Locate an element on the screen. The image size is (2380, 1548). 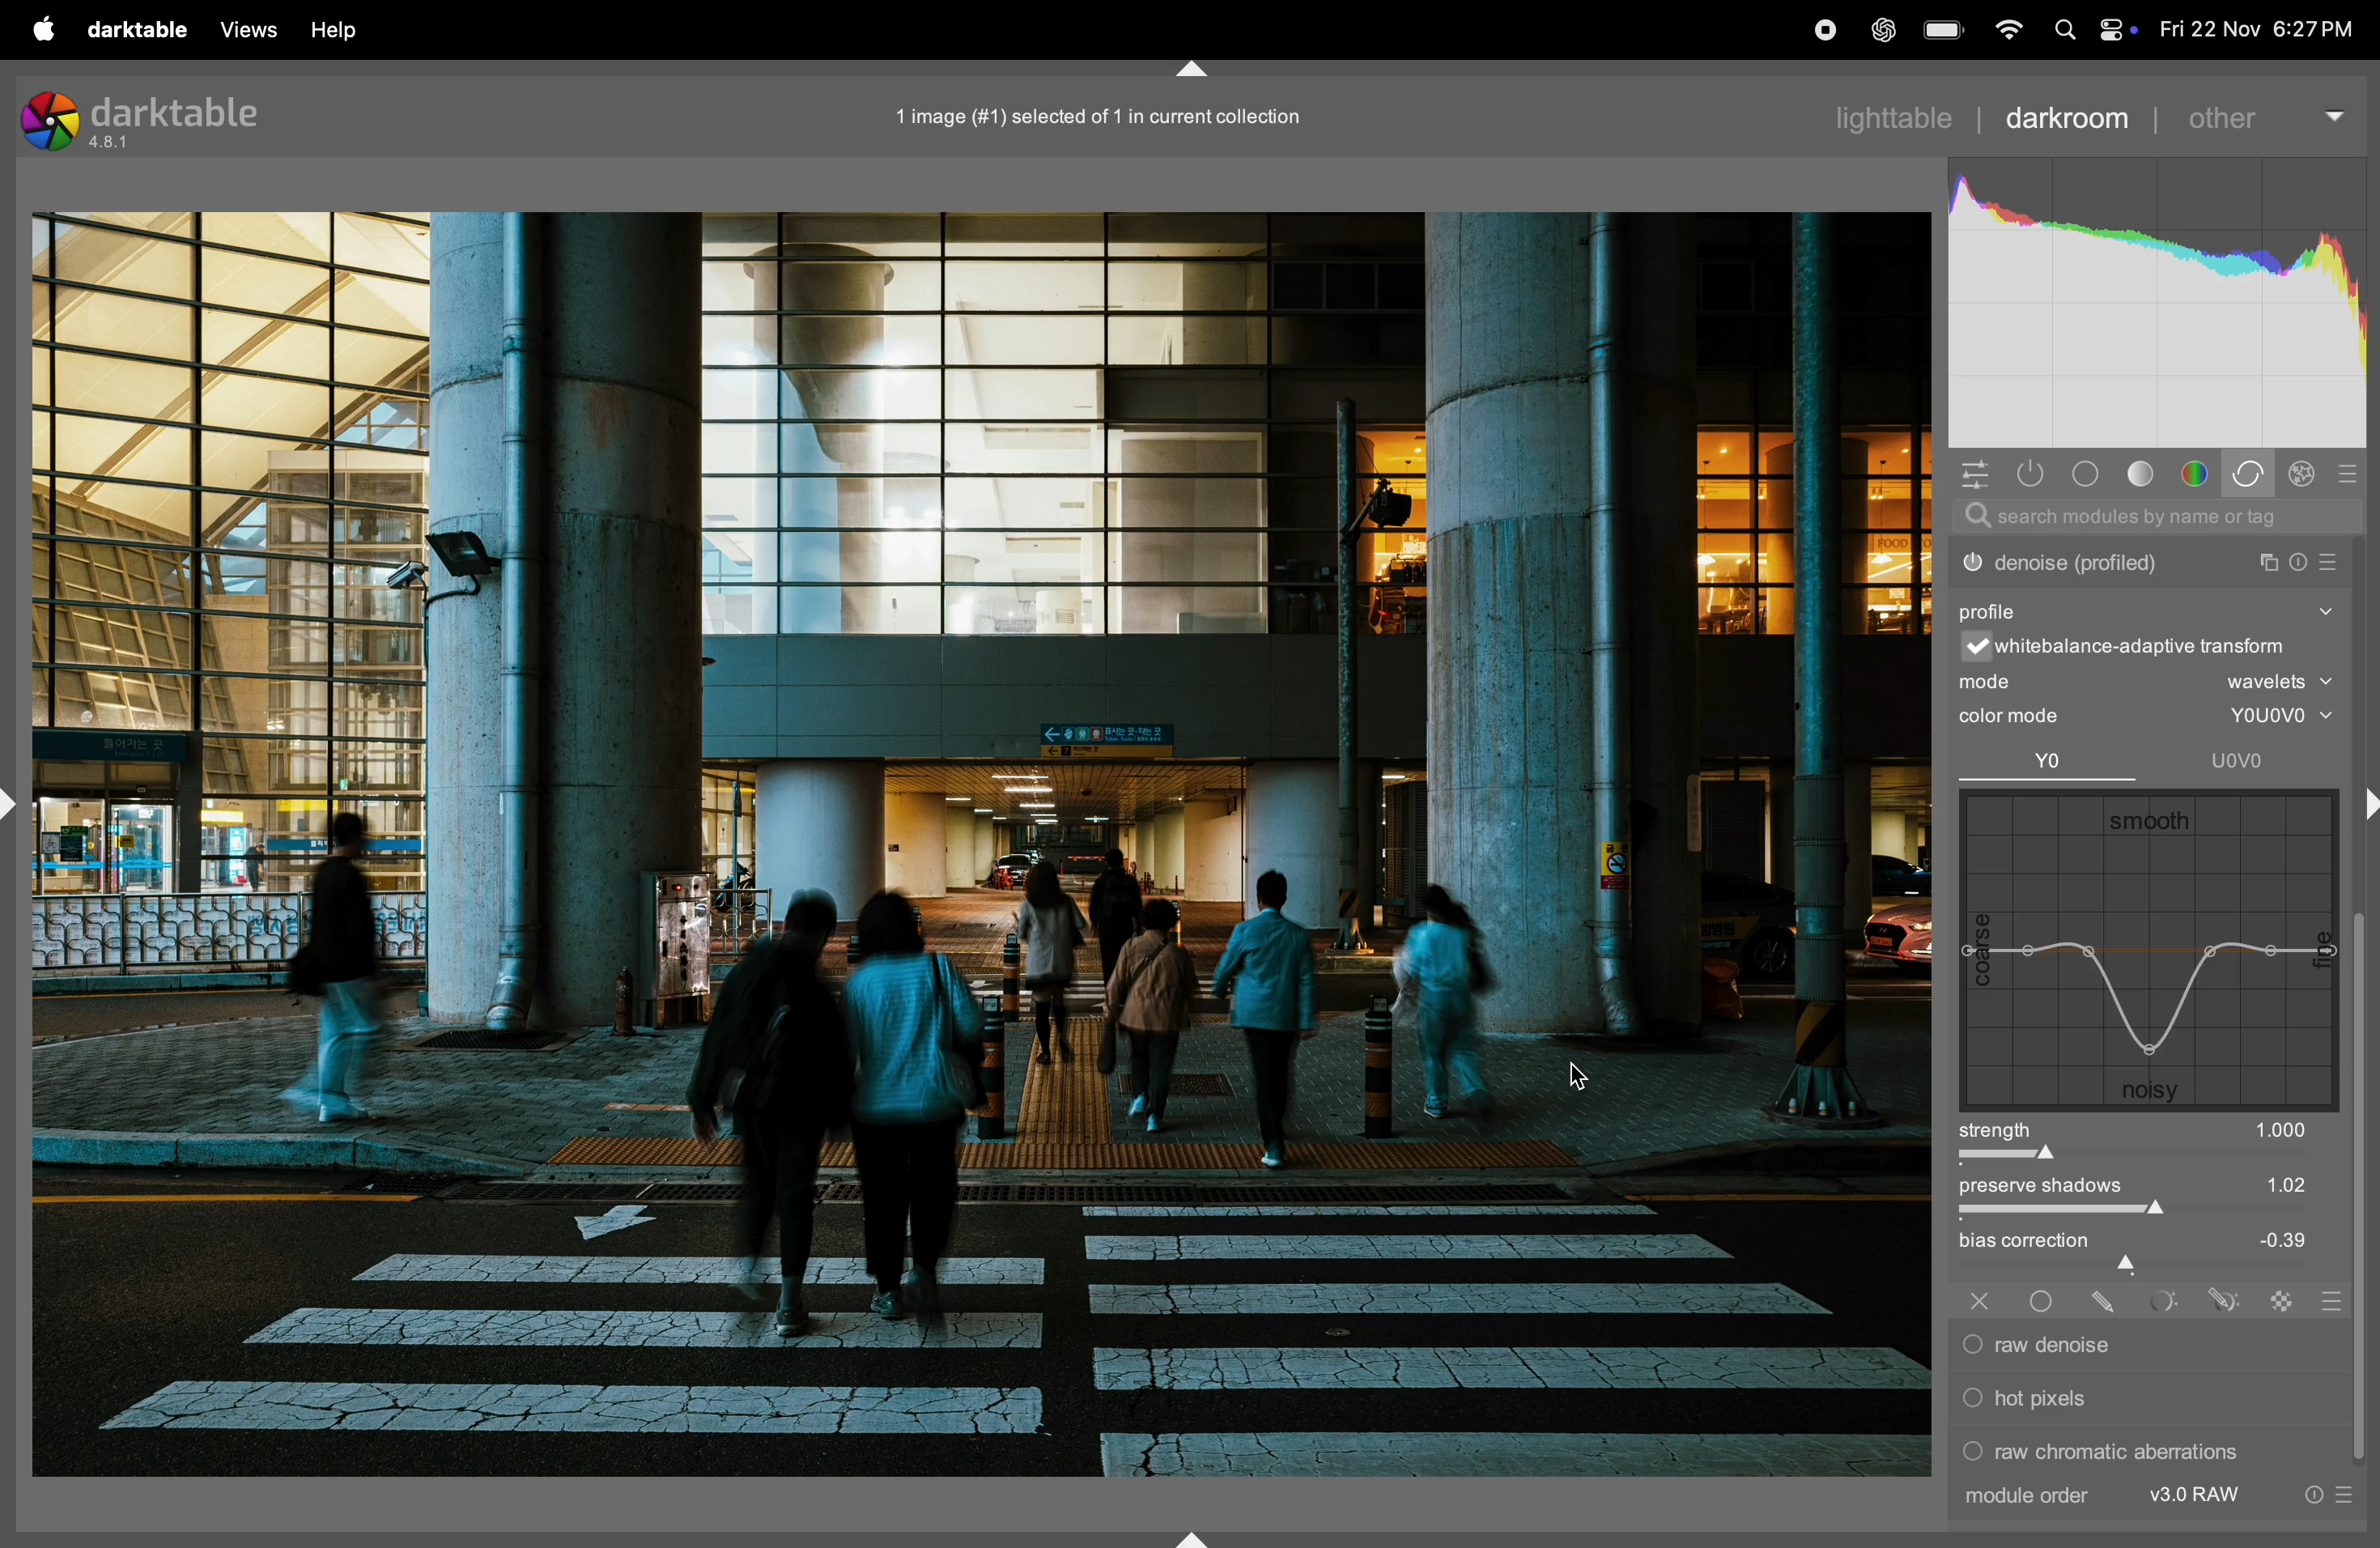
wavelets is located at coordinates (2275, 680).